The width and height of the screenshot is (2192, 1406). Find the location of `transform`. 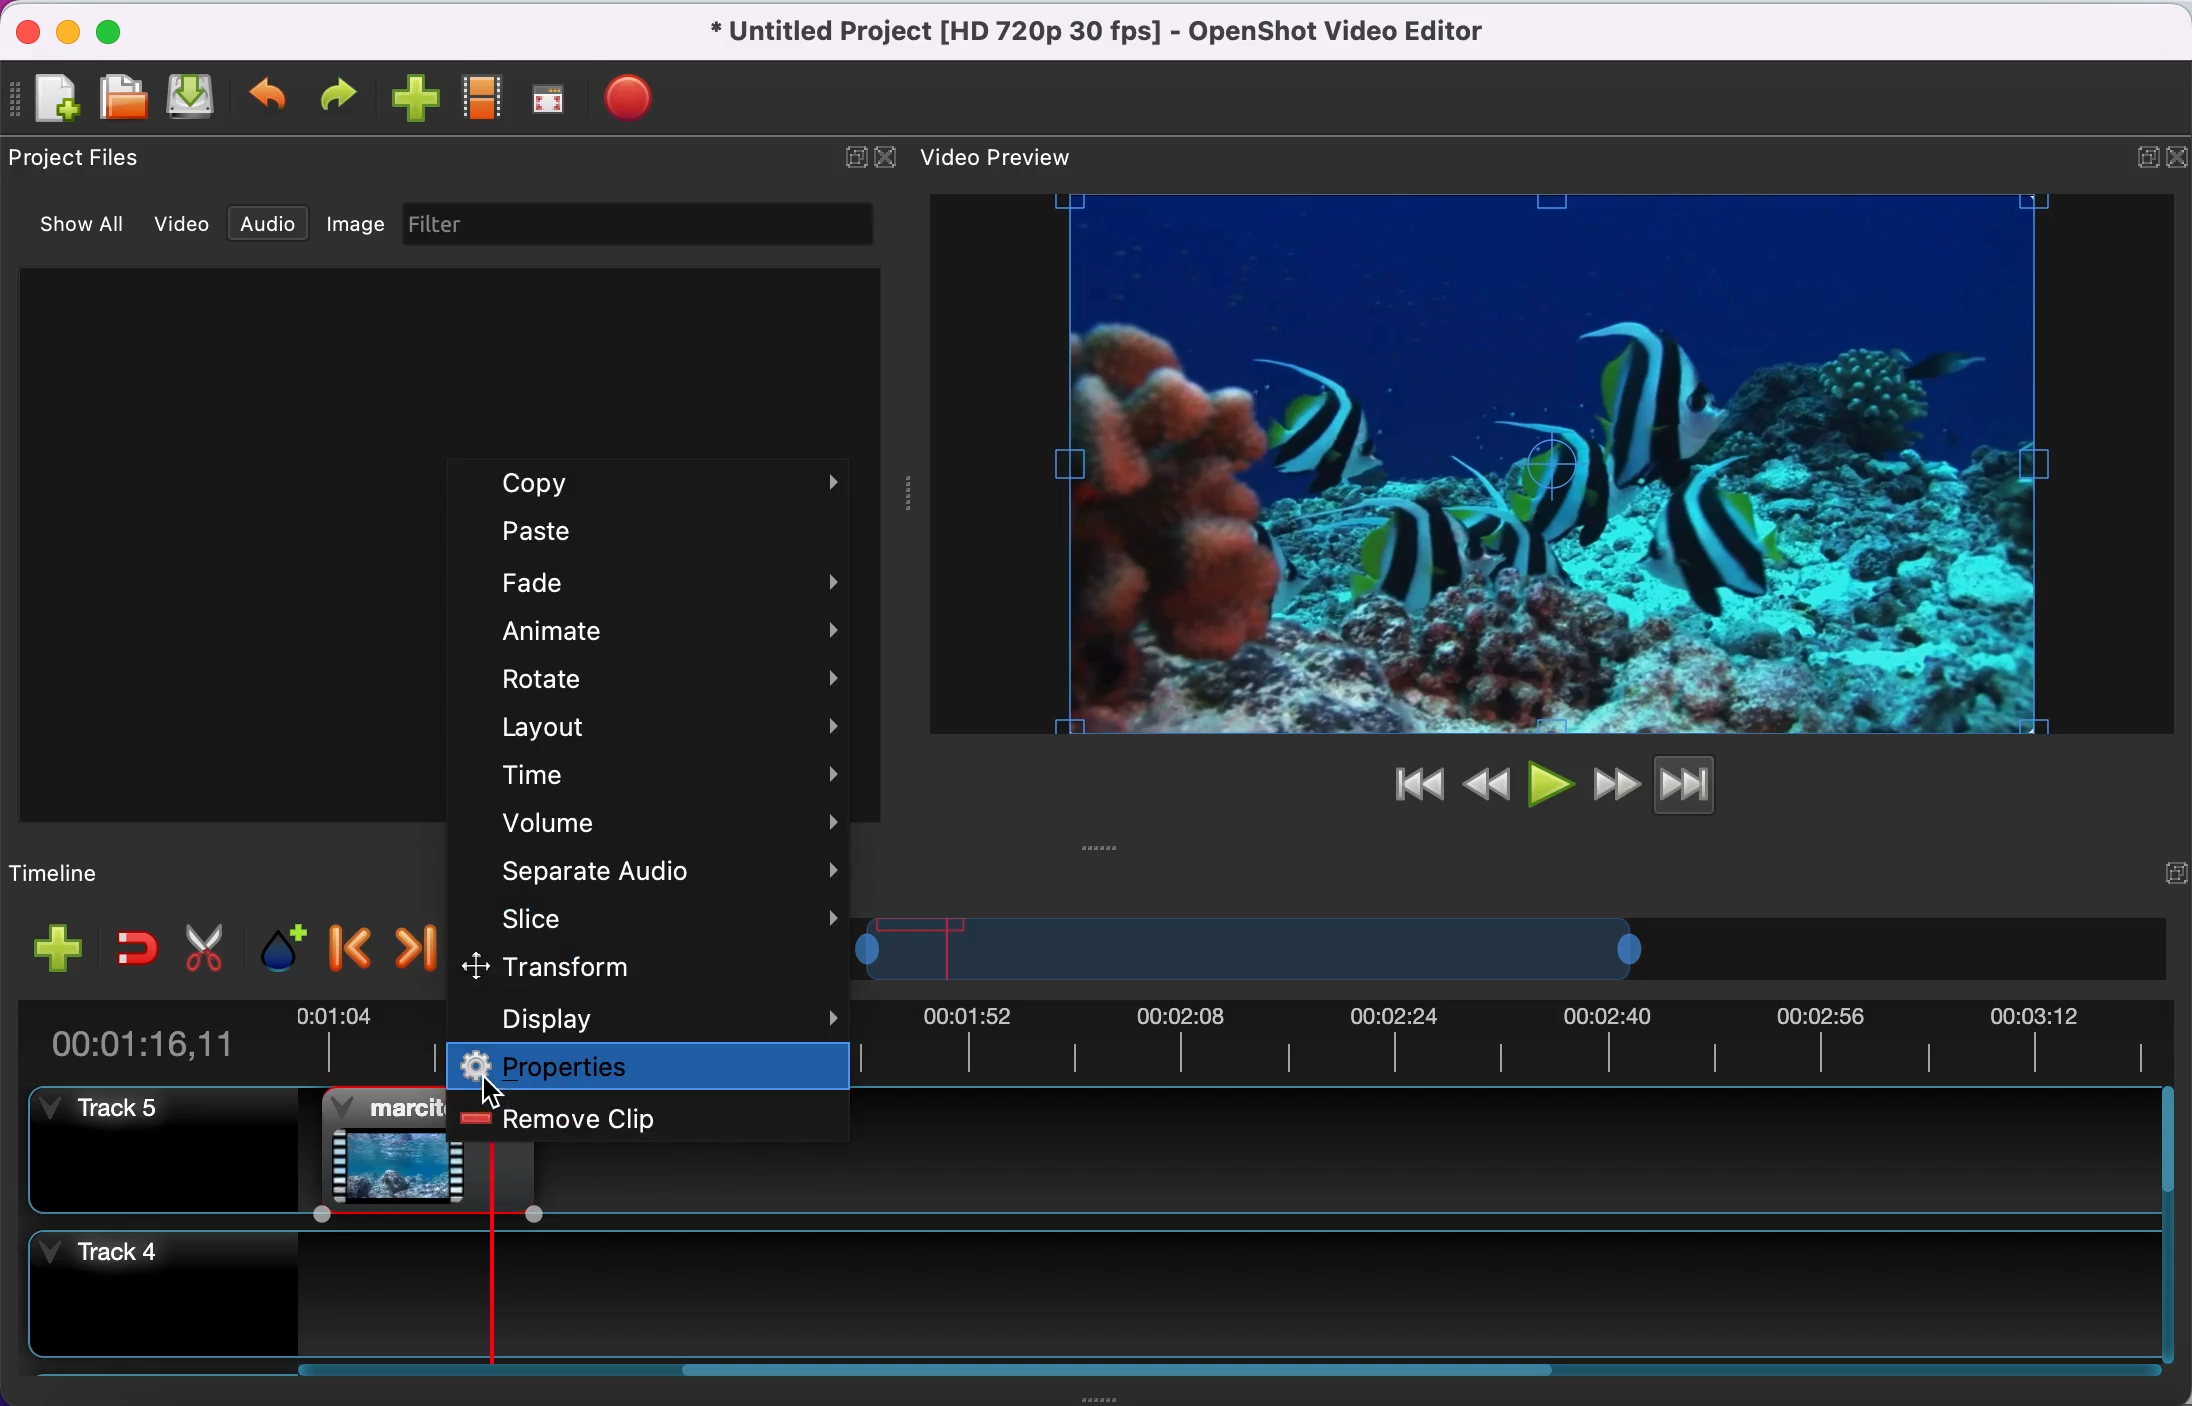

transform is located at coordinates (622, 966).